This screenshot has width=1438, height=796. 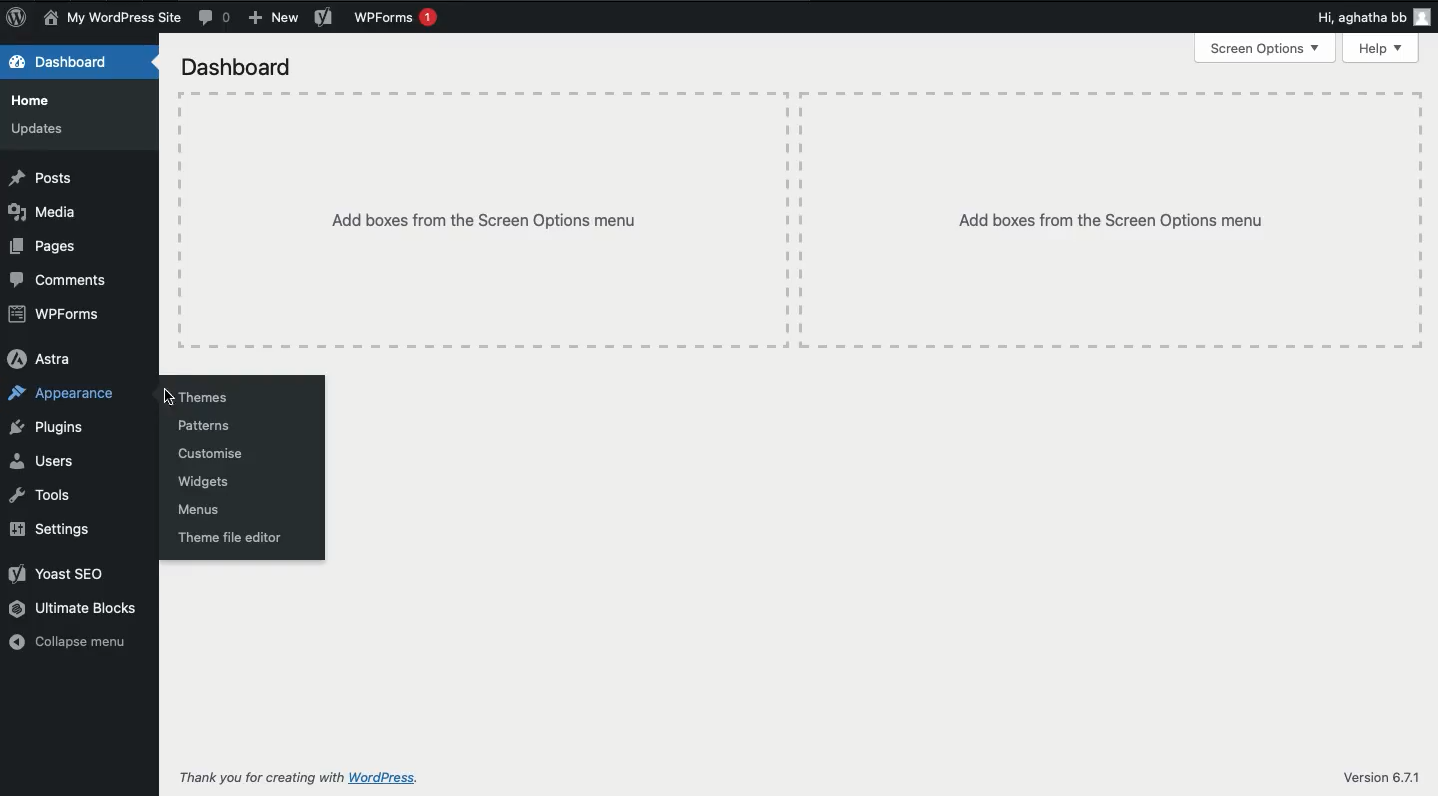 I want to click on Home, so click(x=34, y=100).